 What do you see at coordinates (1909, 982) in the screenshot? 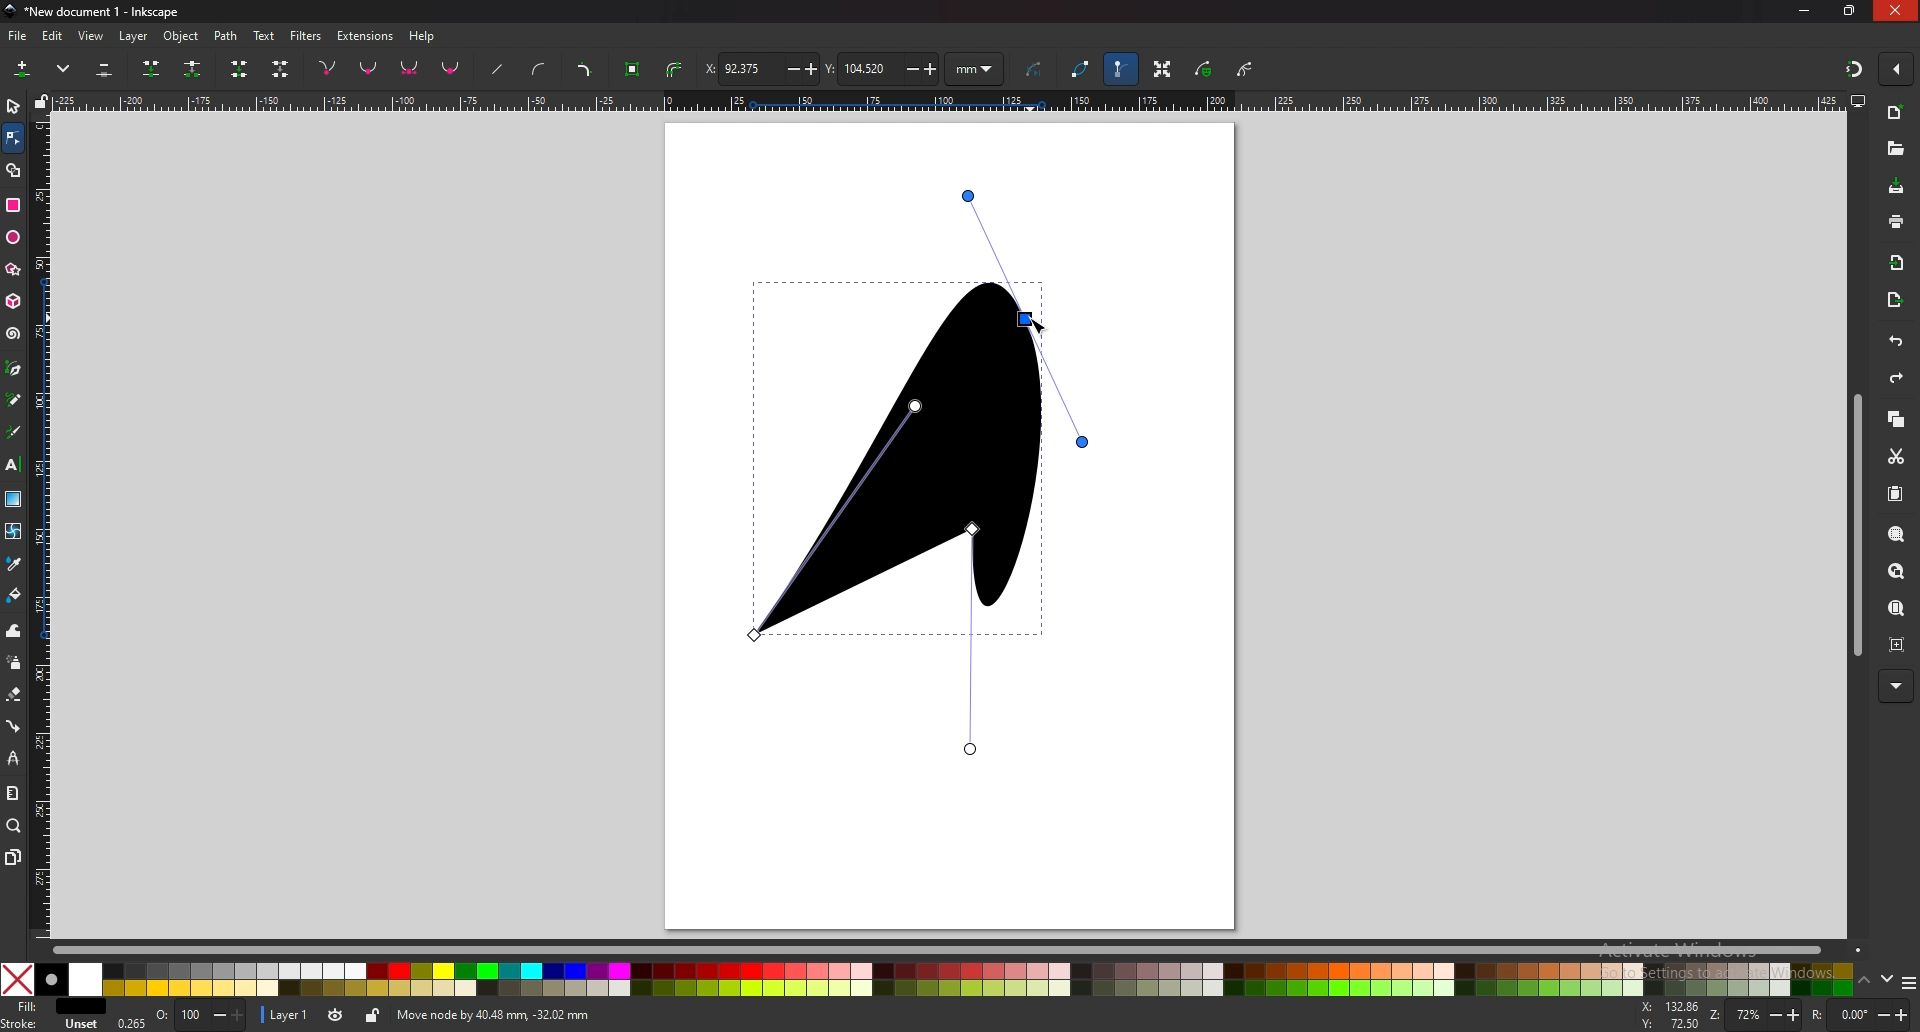
I see `options` at bounding box center [1909, 982].